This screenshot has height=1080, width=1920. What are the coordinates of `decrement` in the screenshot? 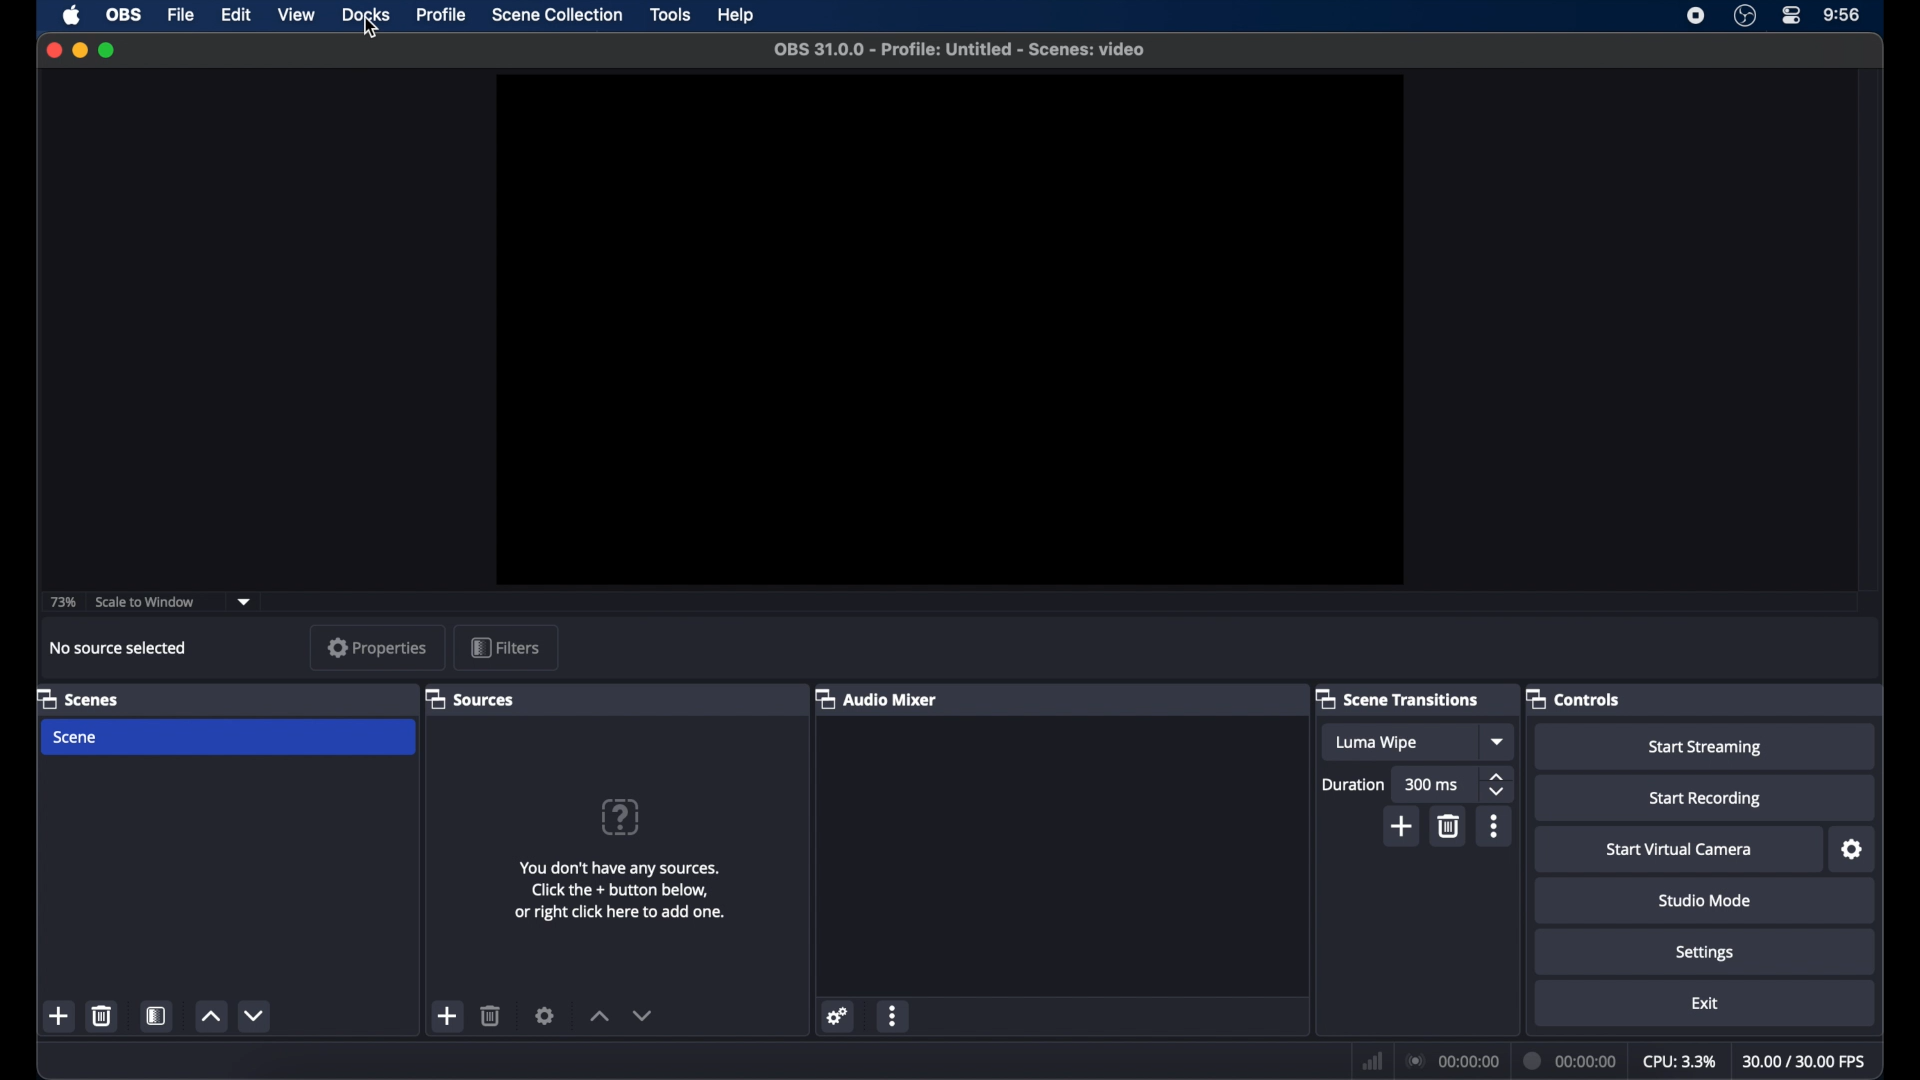 It's located at (642, 1014).